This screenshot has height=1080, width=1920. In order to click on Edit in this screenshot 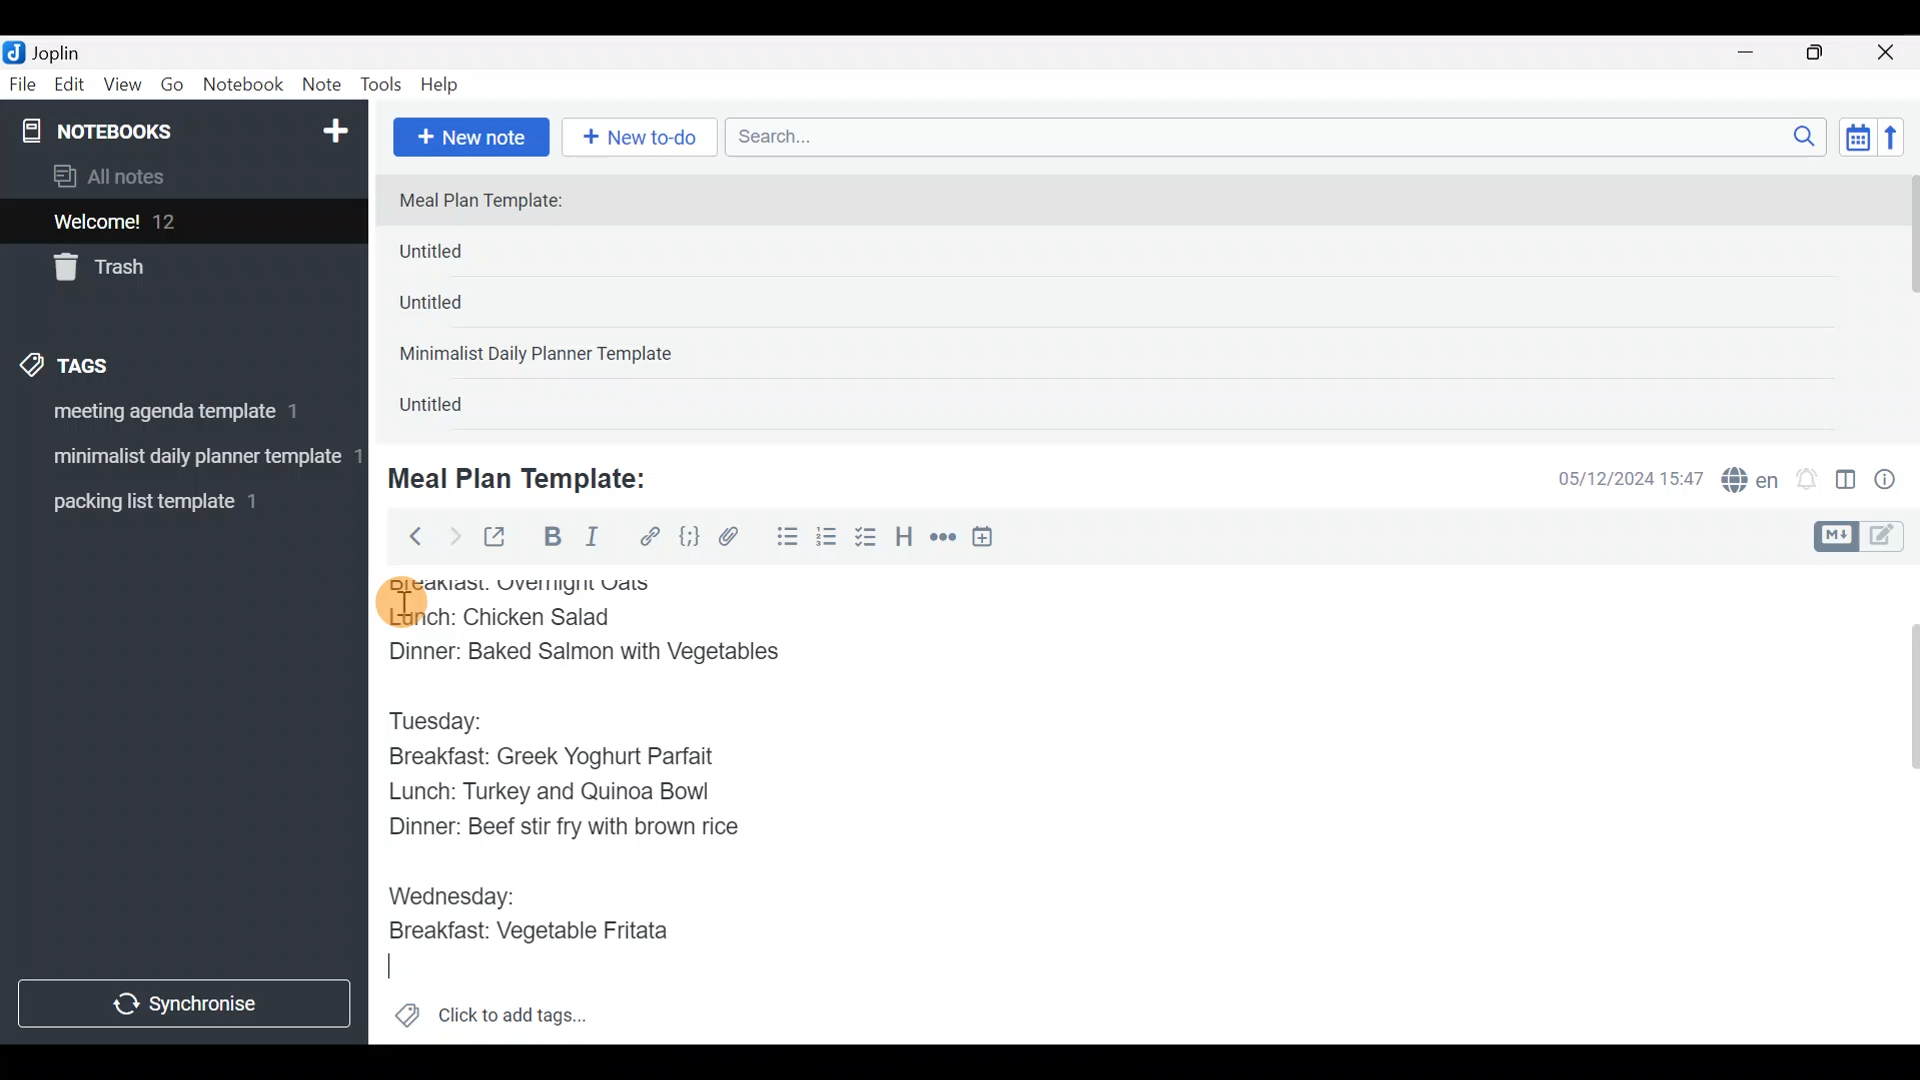, I will do `click(70, 88)`.